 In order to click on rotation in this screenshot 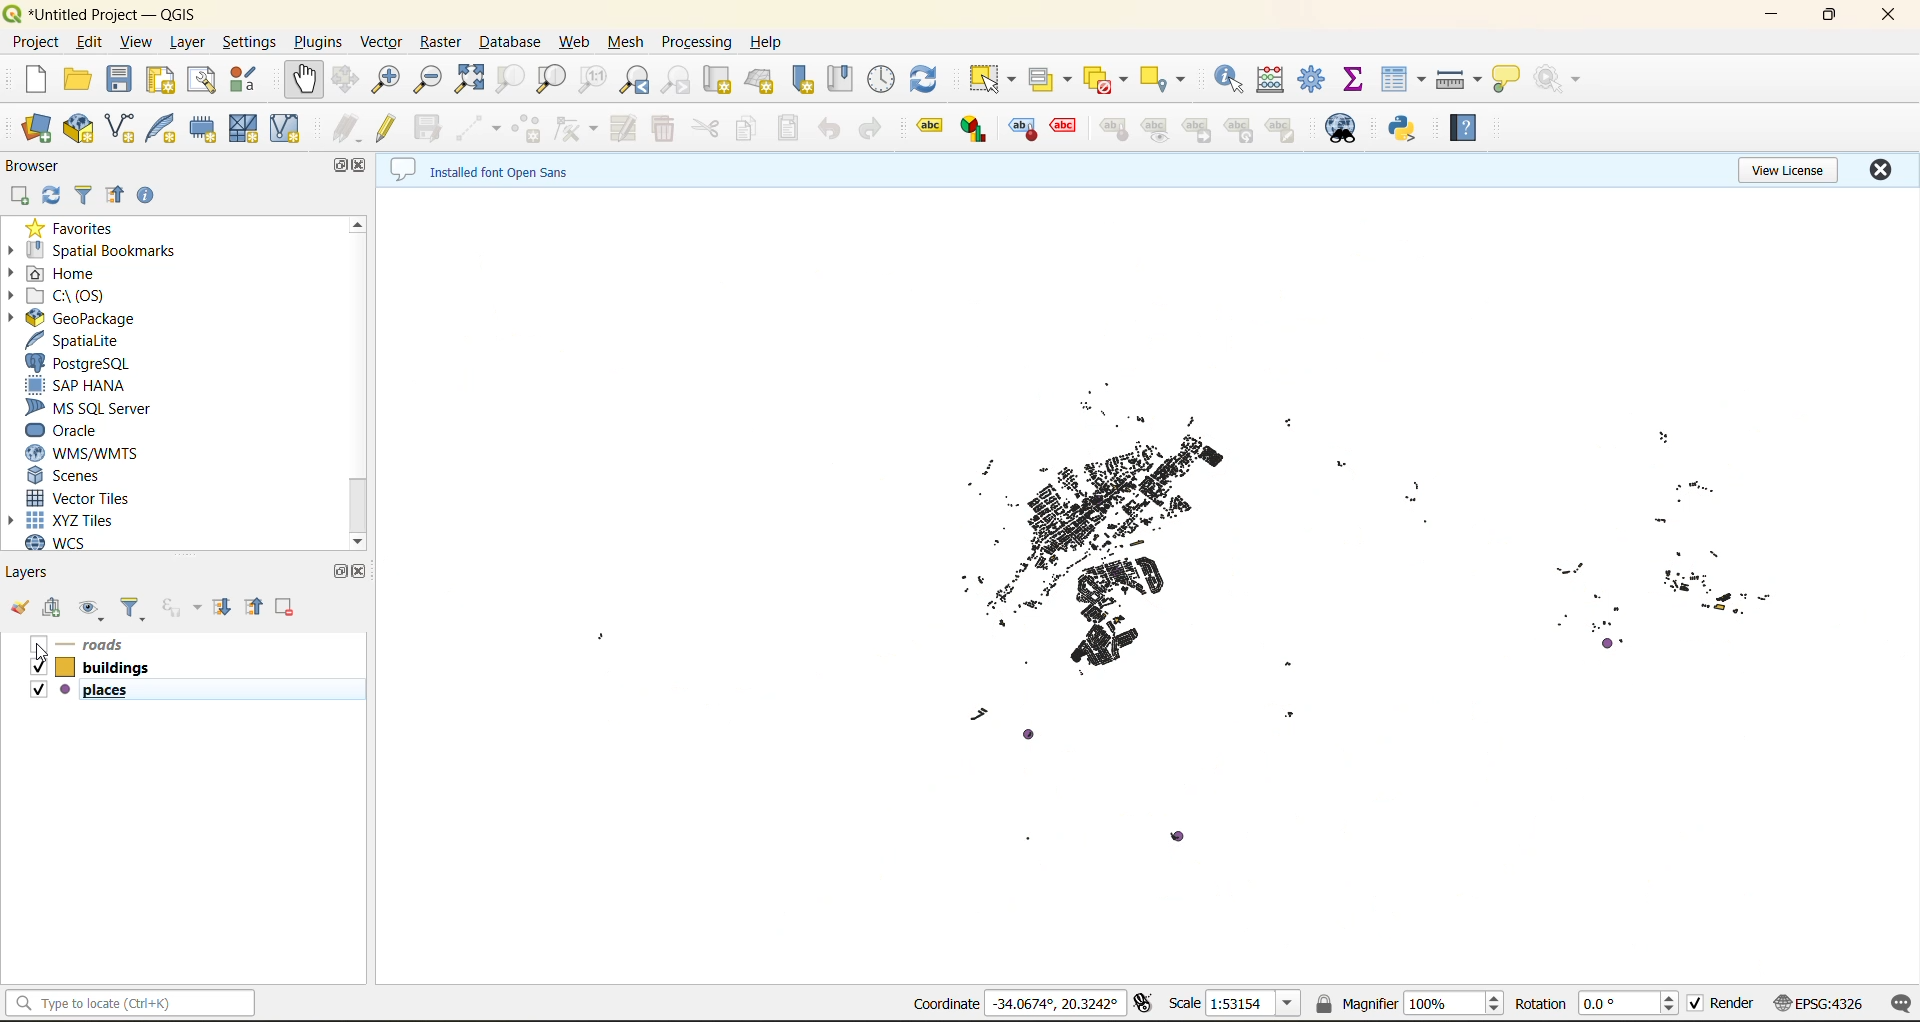, I will do `click(1599, 1007)`.